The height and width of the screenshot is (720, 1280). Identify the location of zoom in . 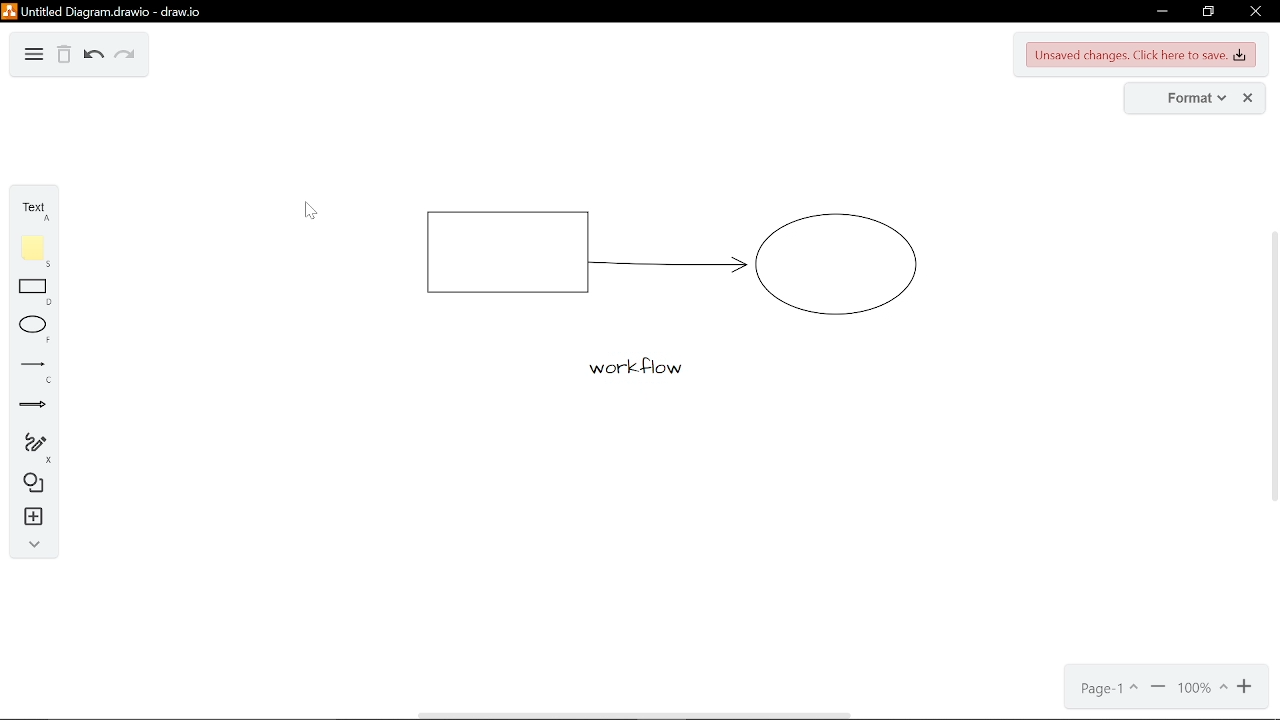
(1158, 689).